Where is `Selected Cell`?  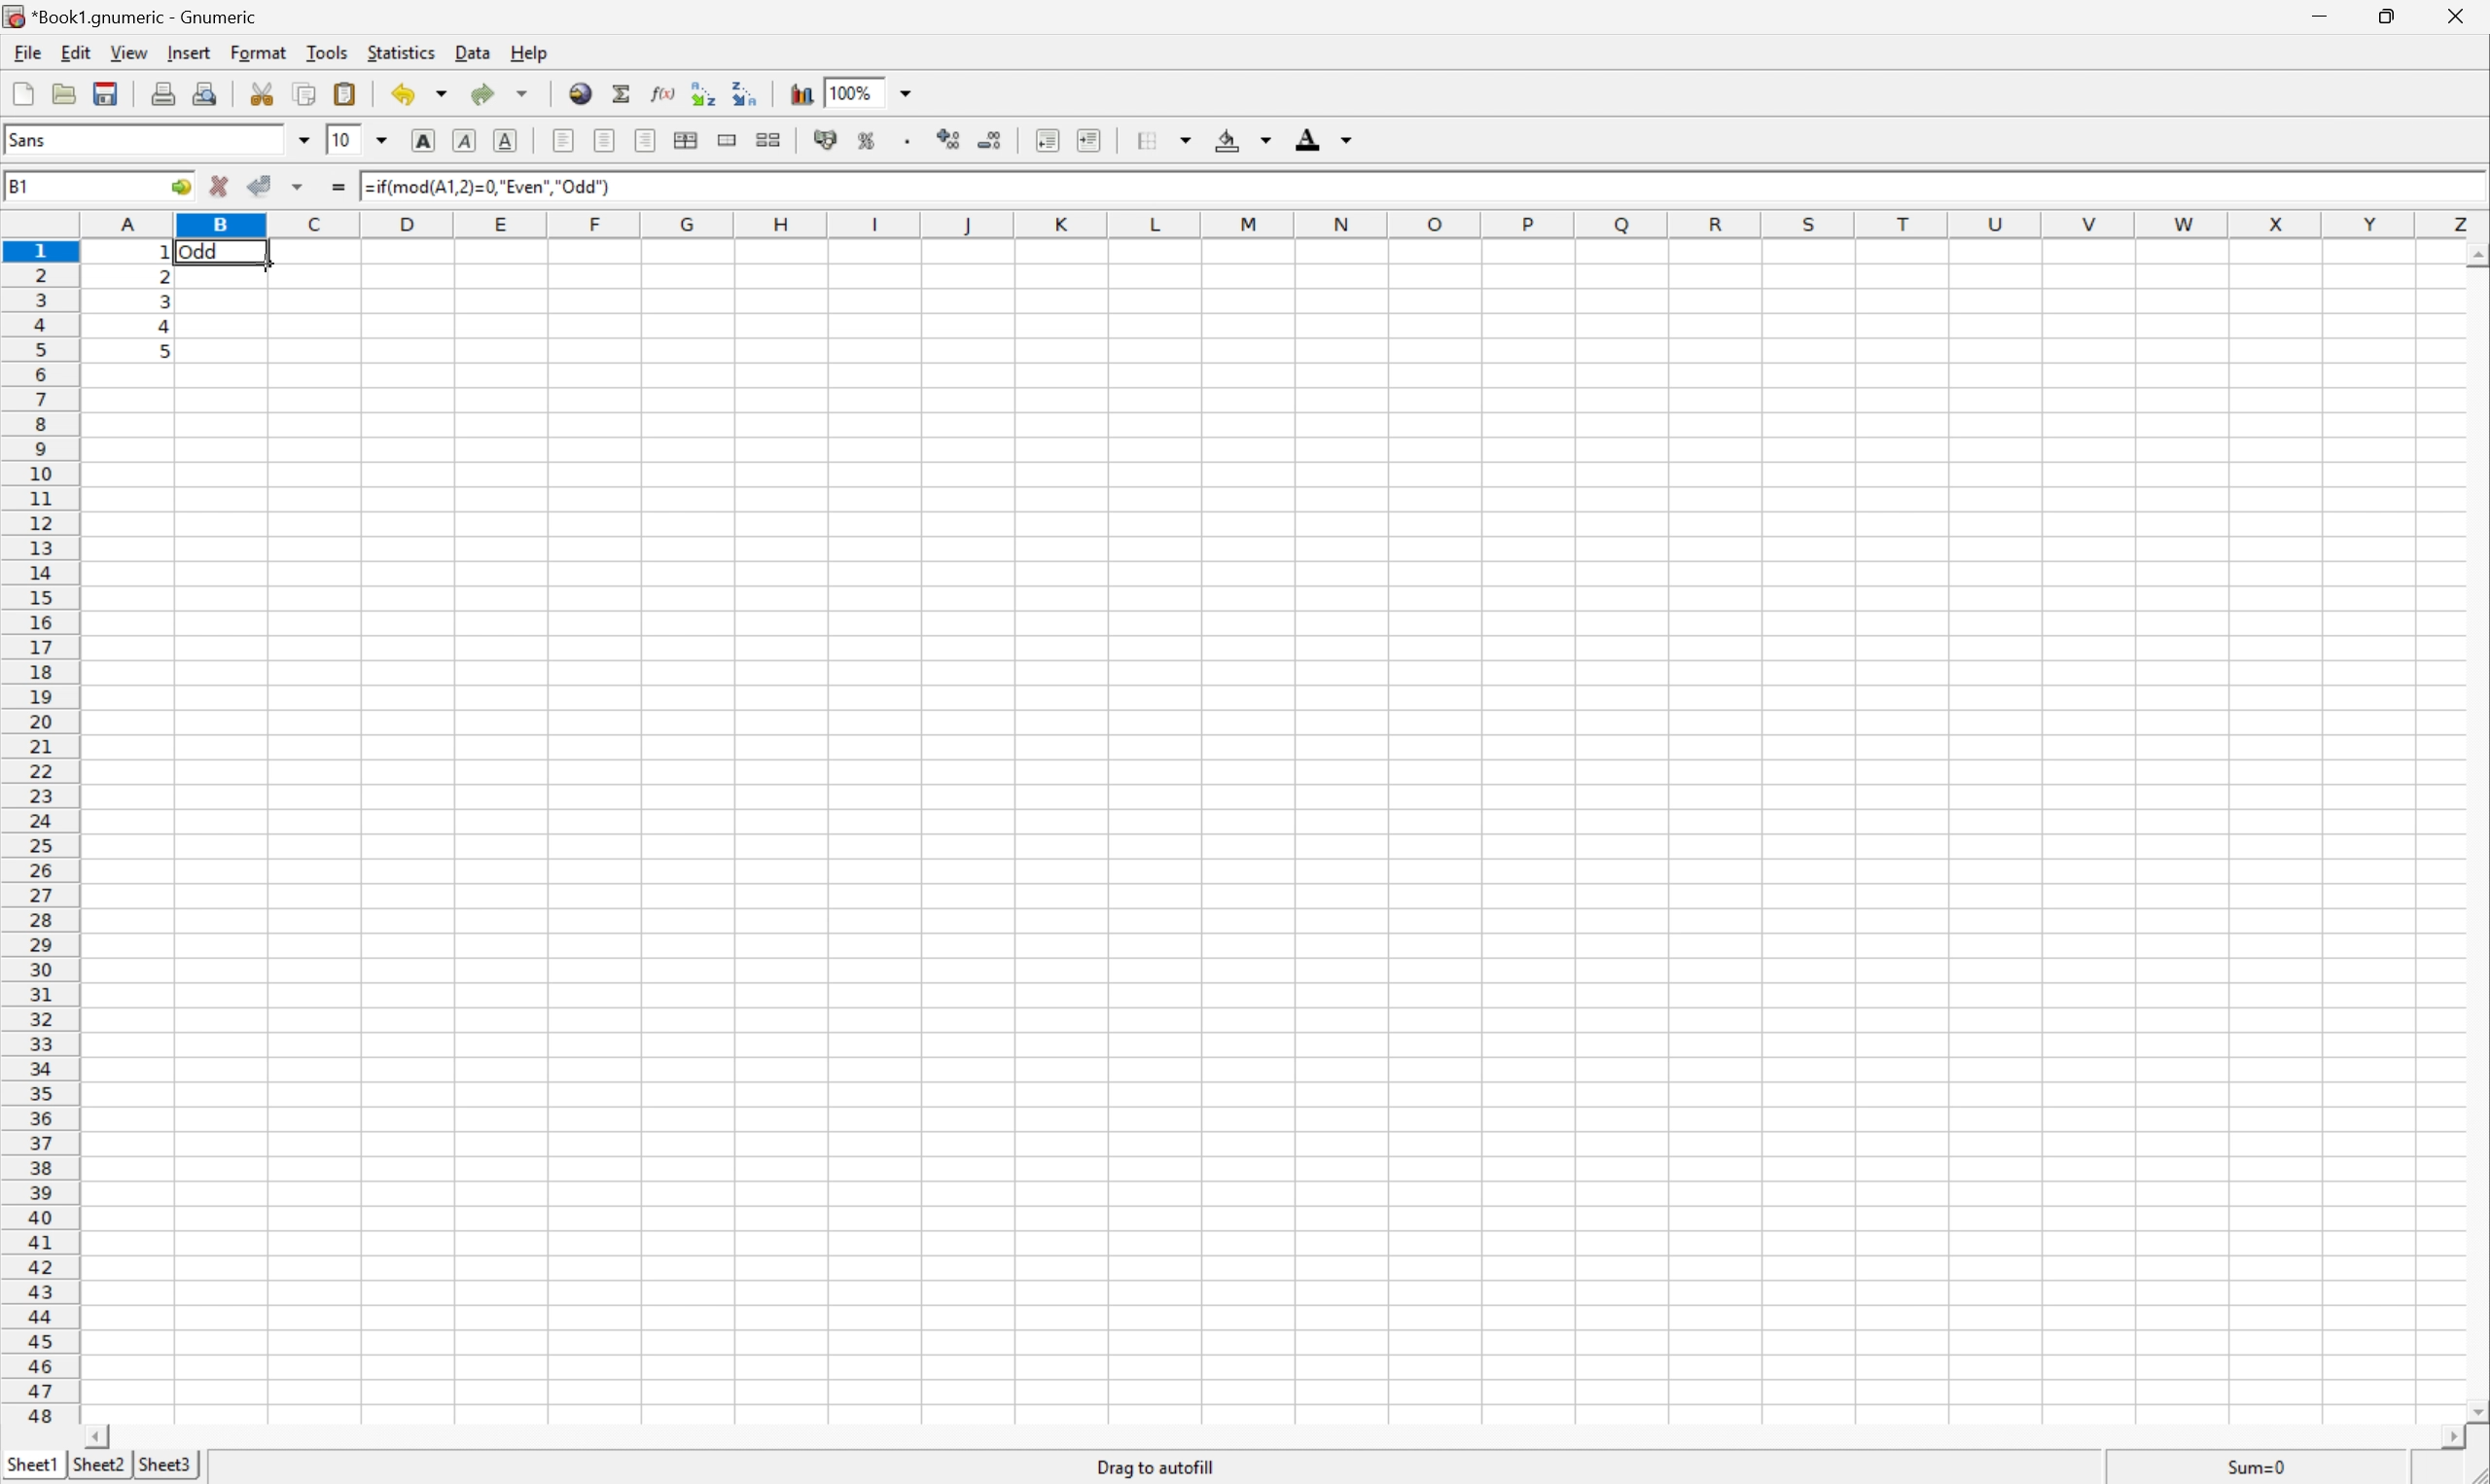 Selected Cell is located at coordinates (224, 275).